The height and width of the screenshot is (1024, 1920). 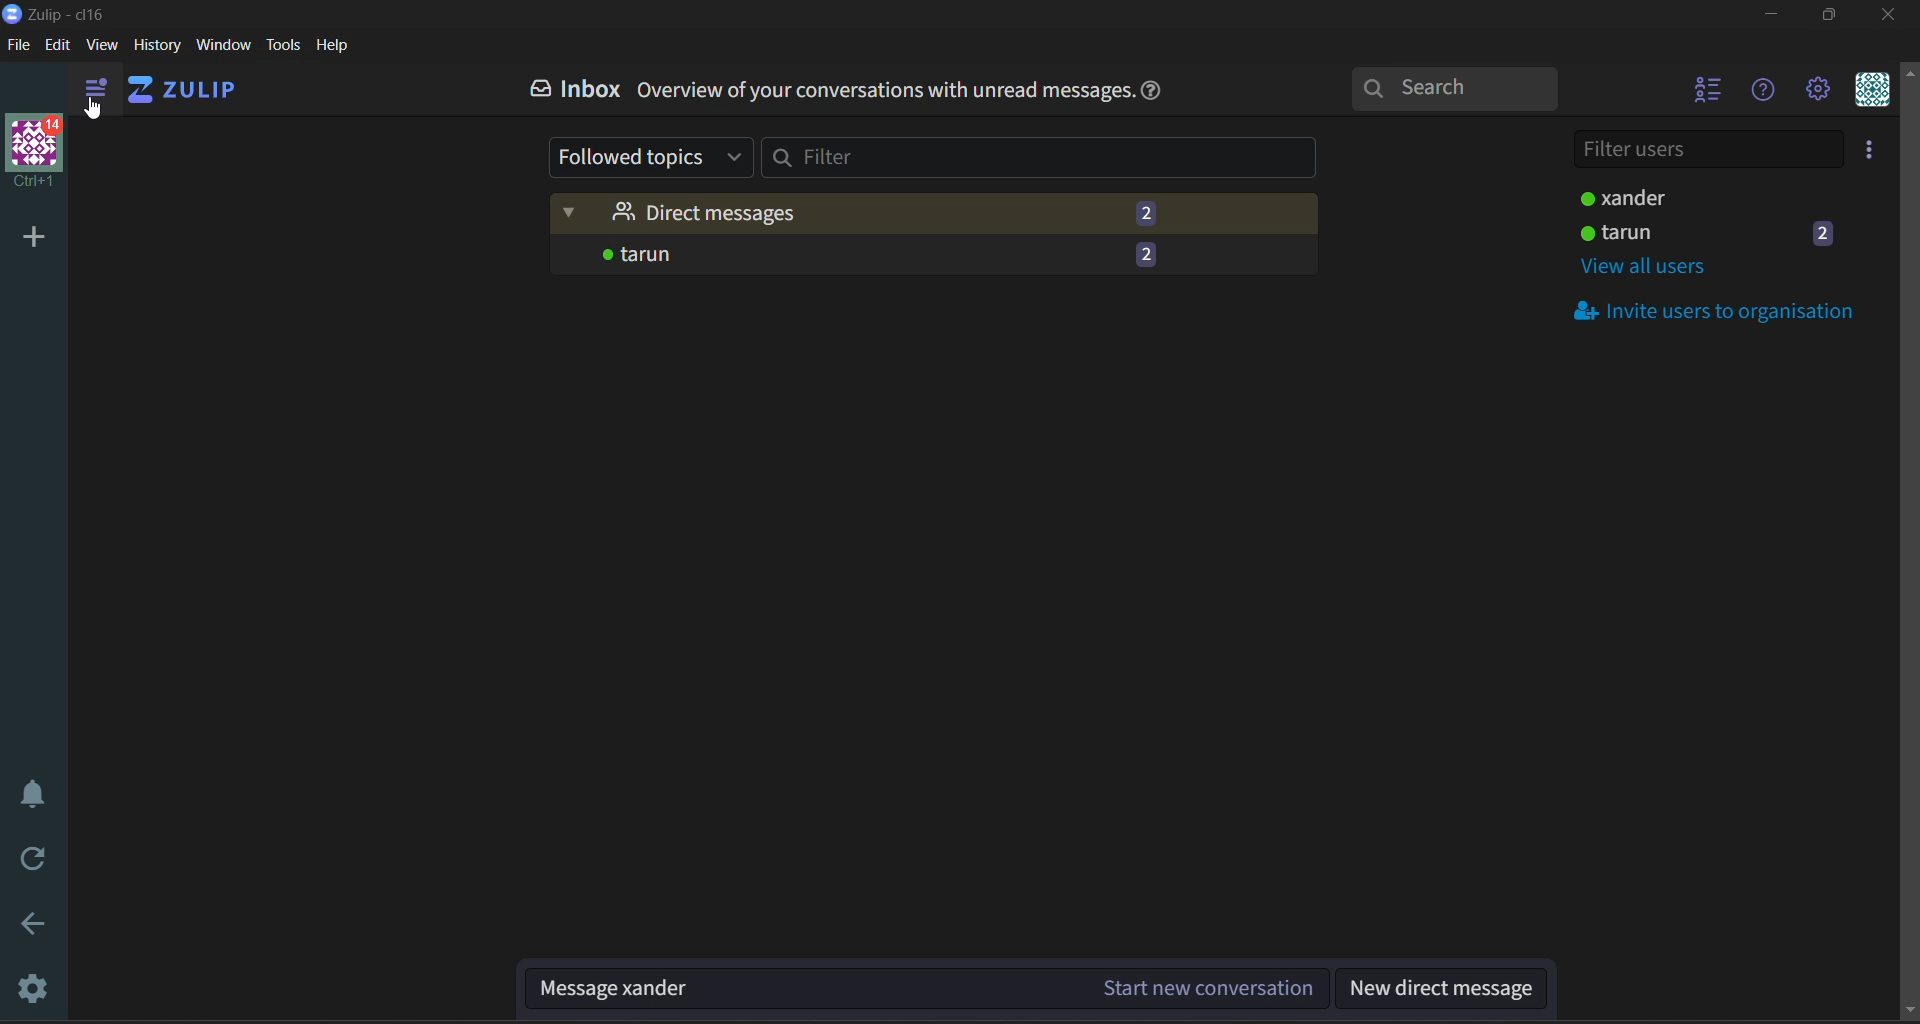 What do you see at coordinates (651, 157) in the screenshot?
I see `followed topics` at bounding box center [651, 157].